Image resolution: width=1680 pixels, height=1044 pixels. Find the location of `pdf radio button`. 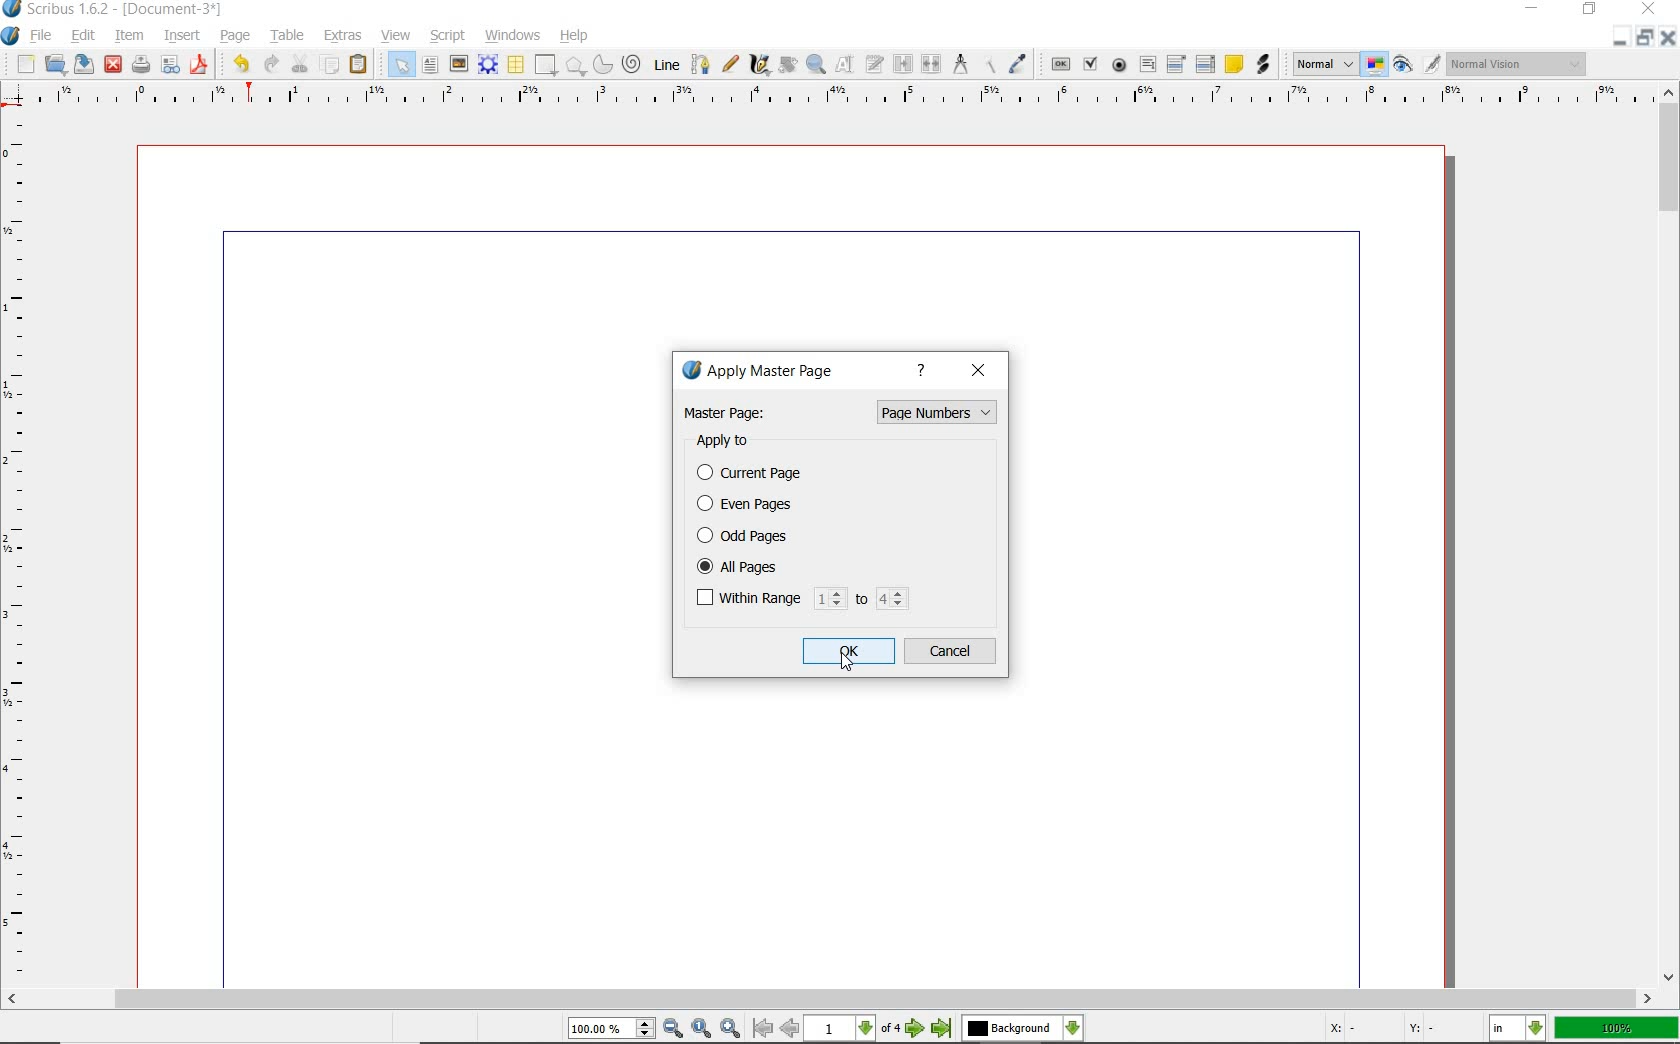

pdf radio button is located at coordinates (1119, 65).